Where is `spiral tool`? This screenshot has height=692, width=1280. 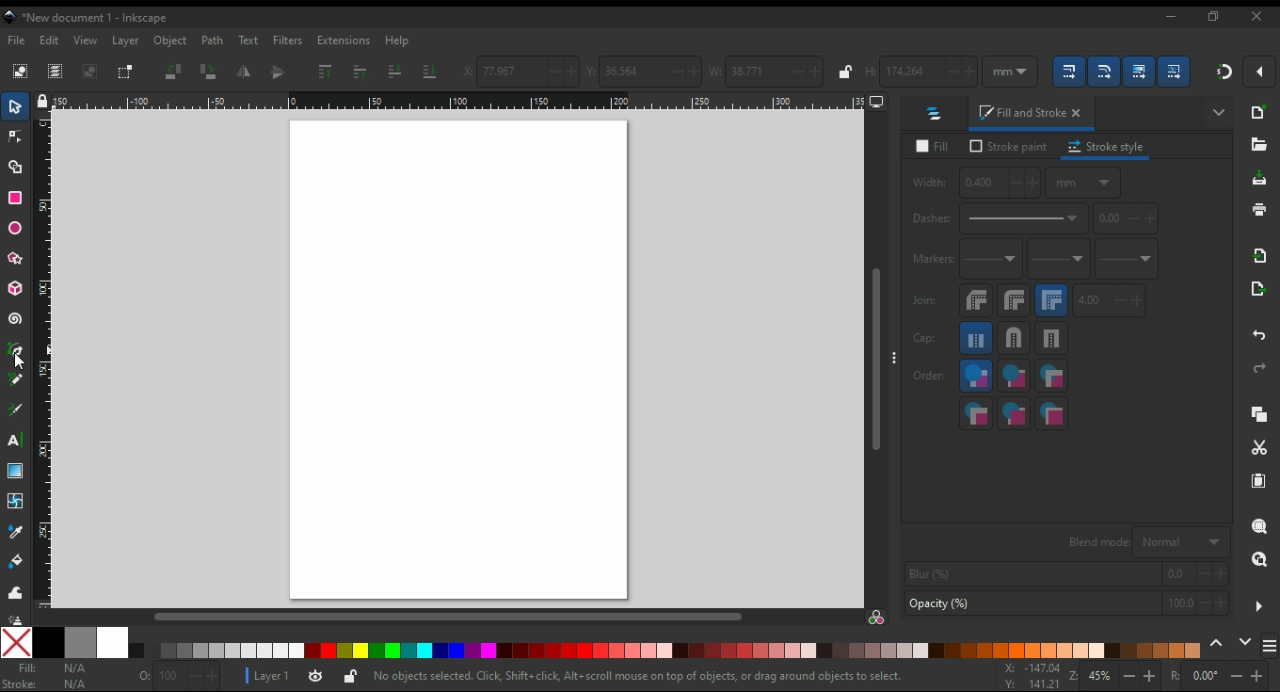 spiral tool is located at coordinates (17, 319).